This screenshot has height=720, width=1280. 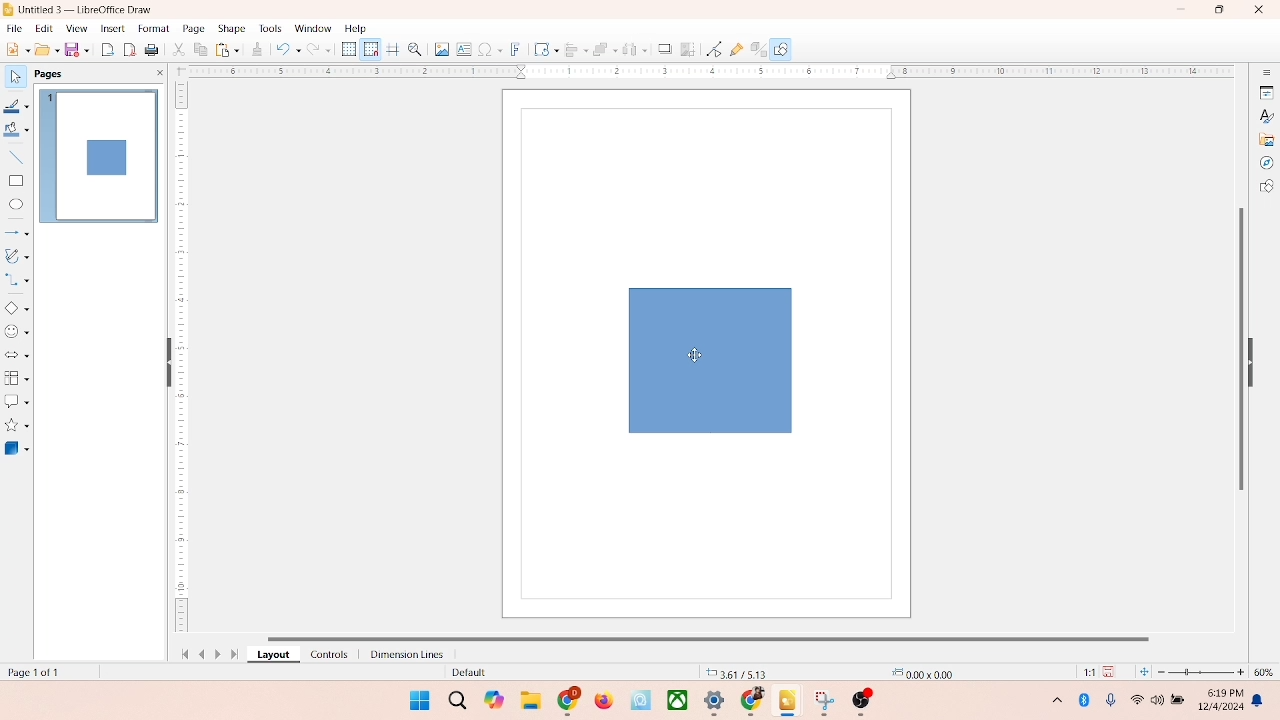 I want to click on shadow, so click(x=662, y=47).